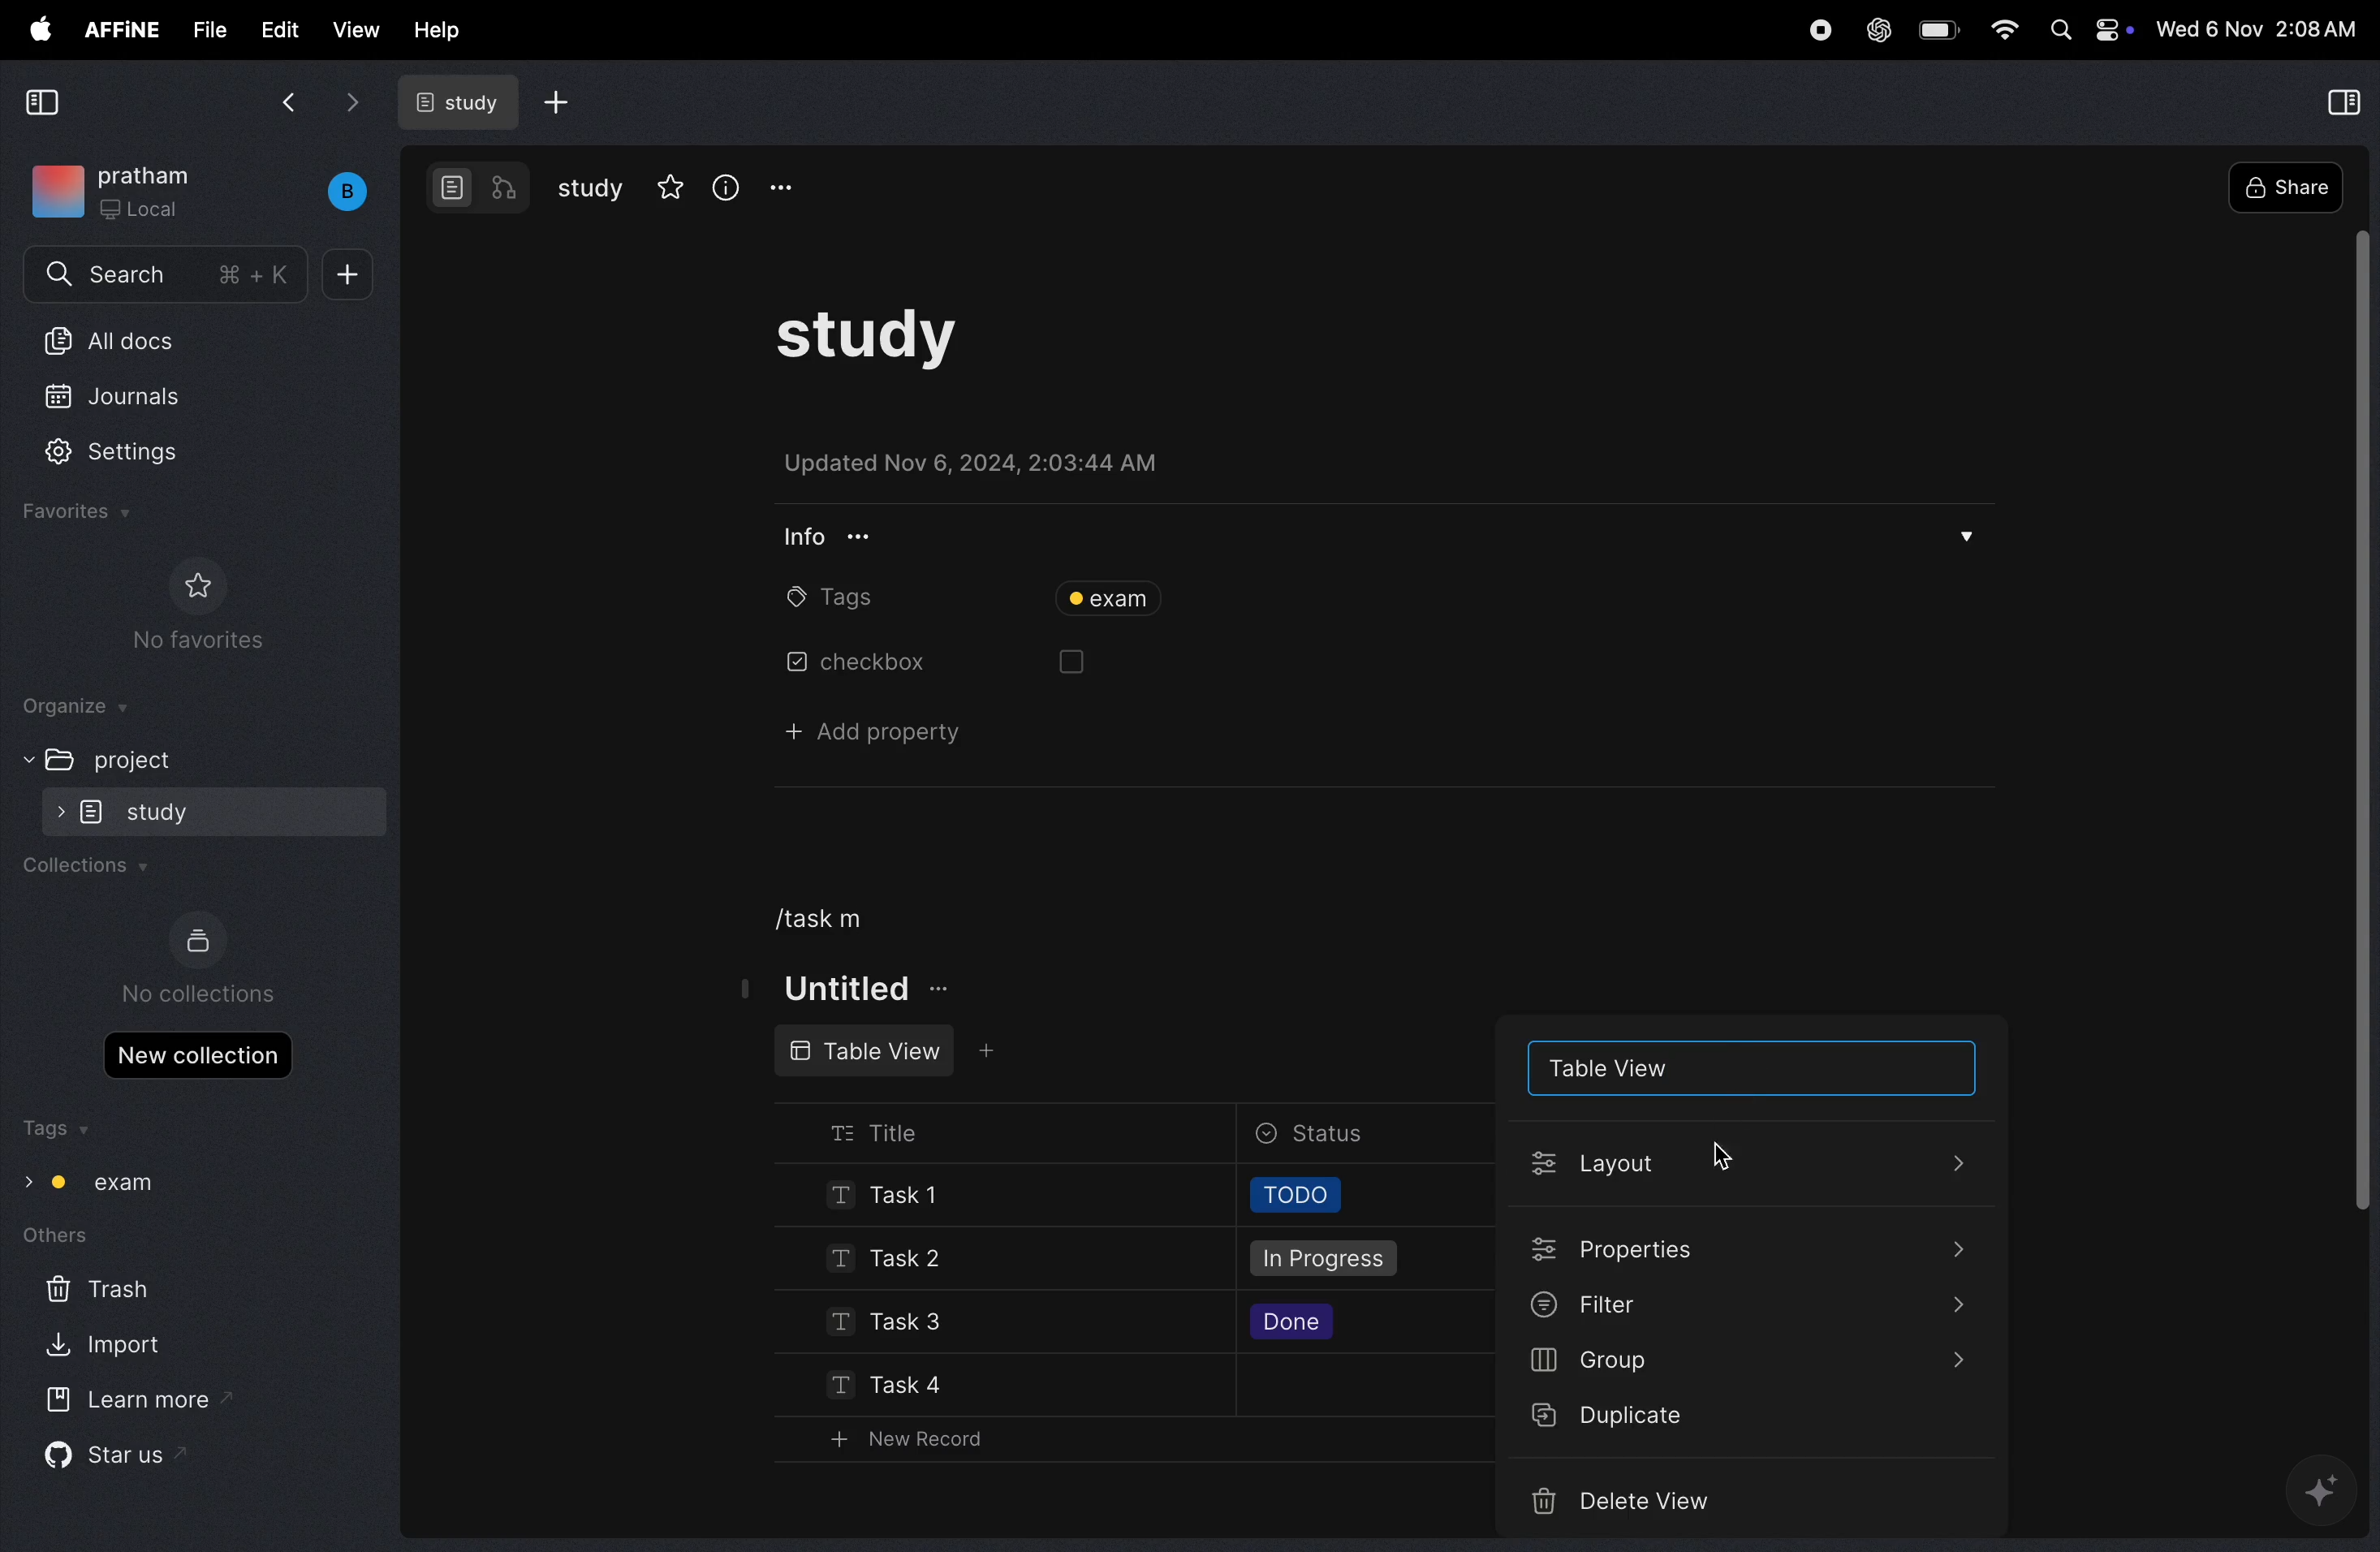 This screenshot has height=1552, width=2380. Describe the element at coordinates (792, 188) in the screenshot. I see `options` at that location.